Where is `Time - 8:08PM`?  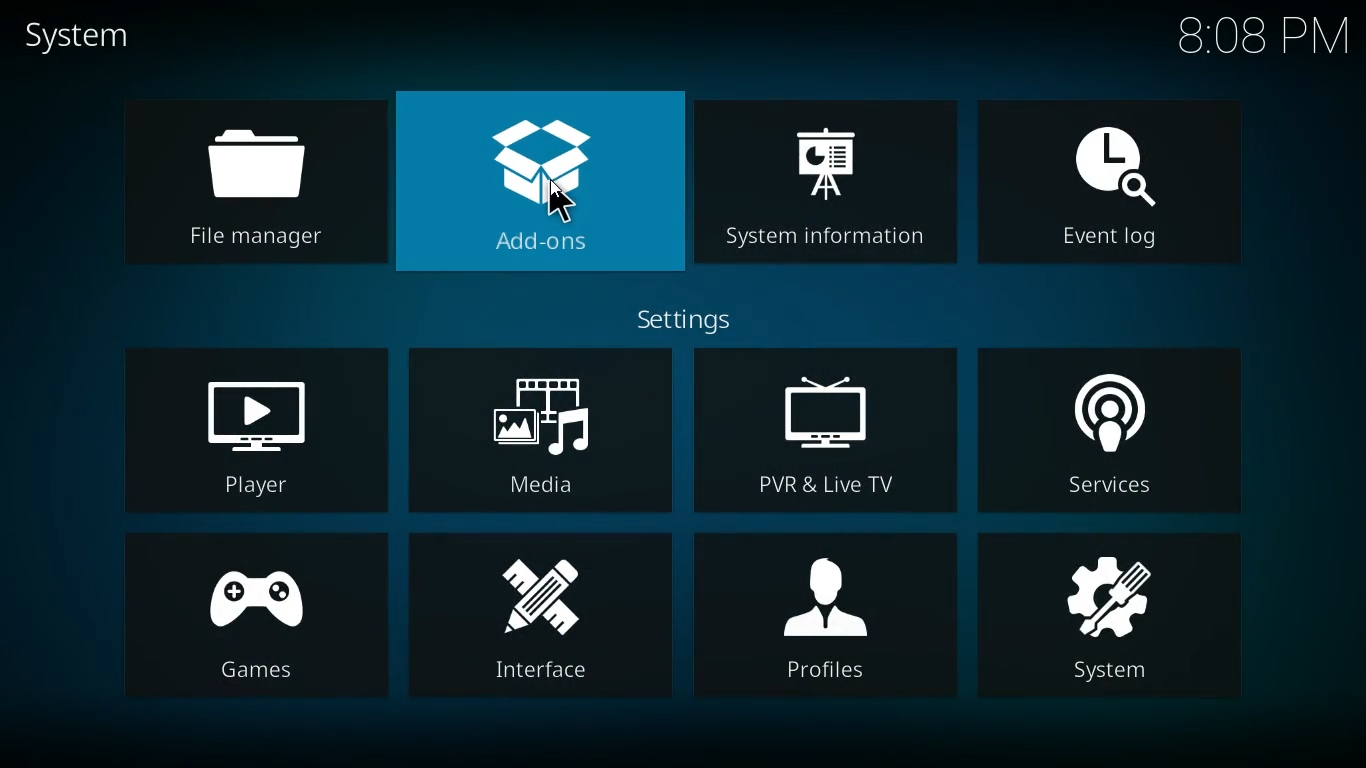 Time - 8:08PM is located at coordinates (1262, 35).